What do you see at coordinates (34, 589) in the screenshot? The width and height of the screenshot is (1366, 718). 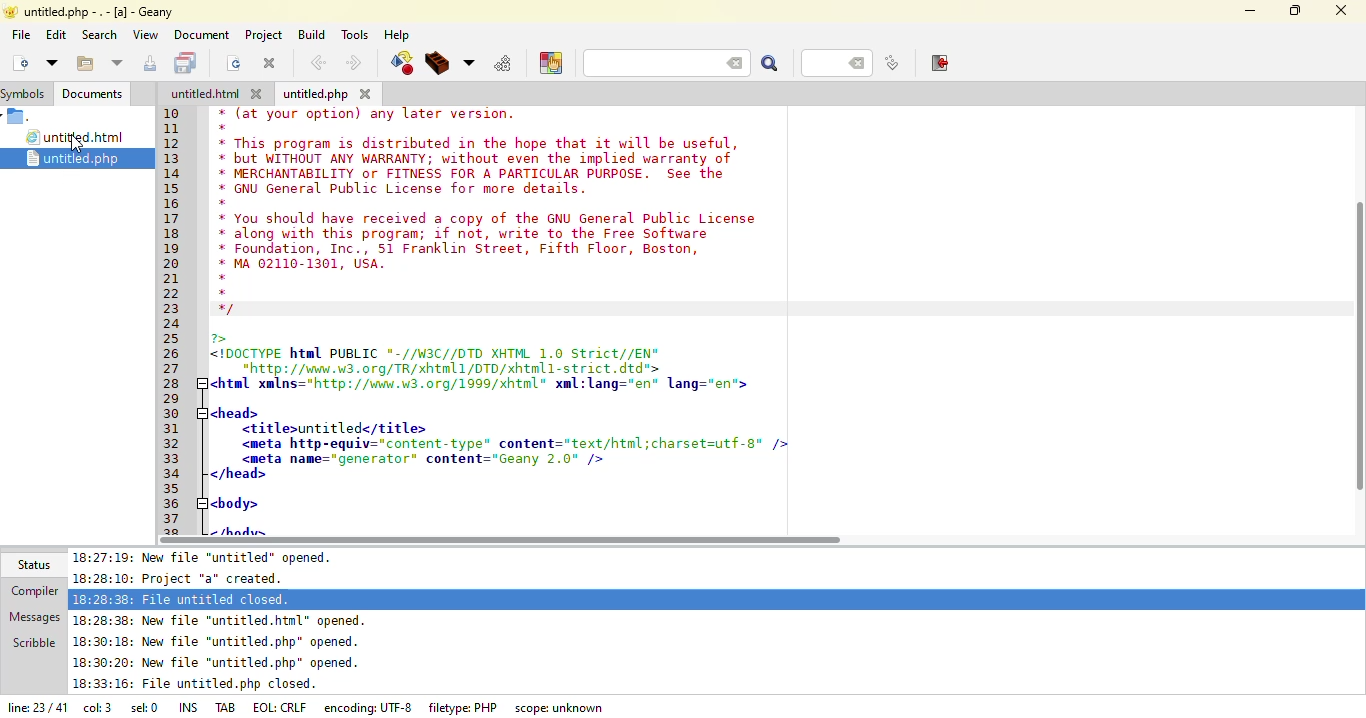 I see `compiler` at bounding box center [34, 589].